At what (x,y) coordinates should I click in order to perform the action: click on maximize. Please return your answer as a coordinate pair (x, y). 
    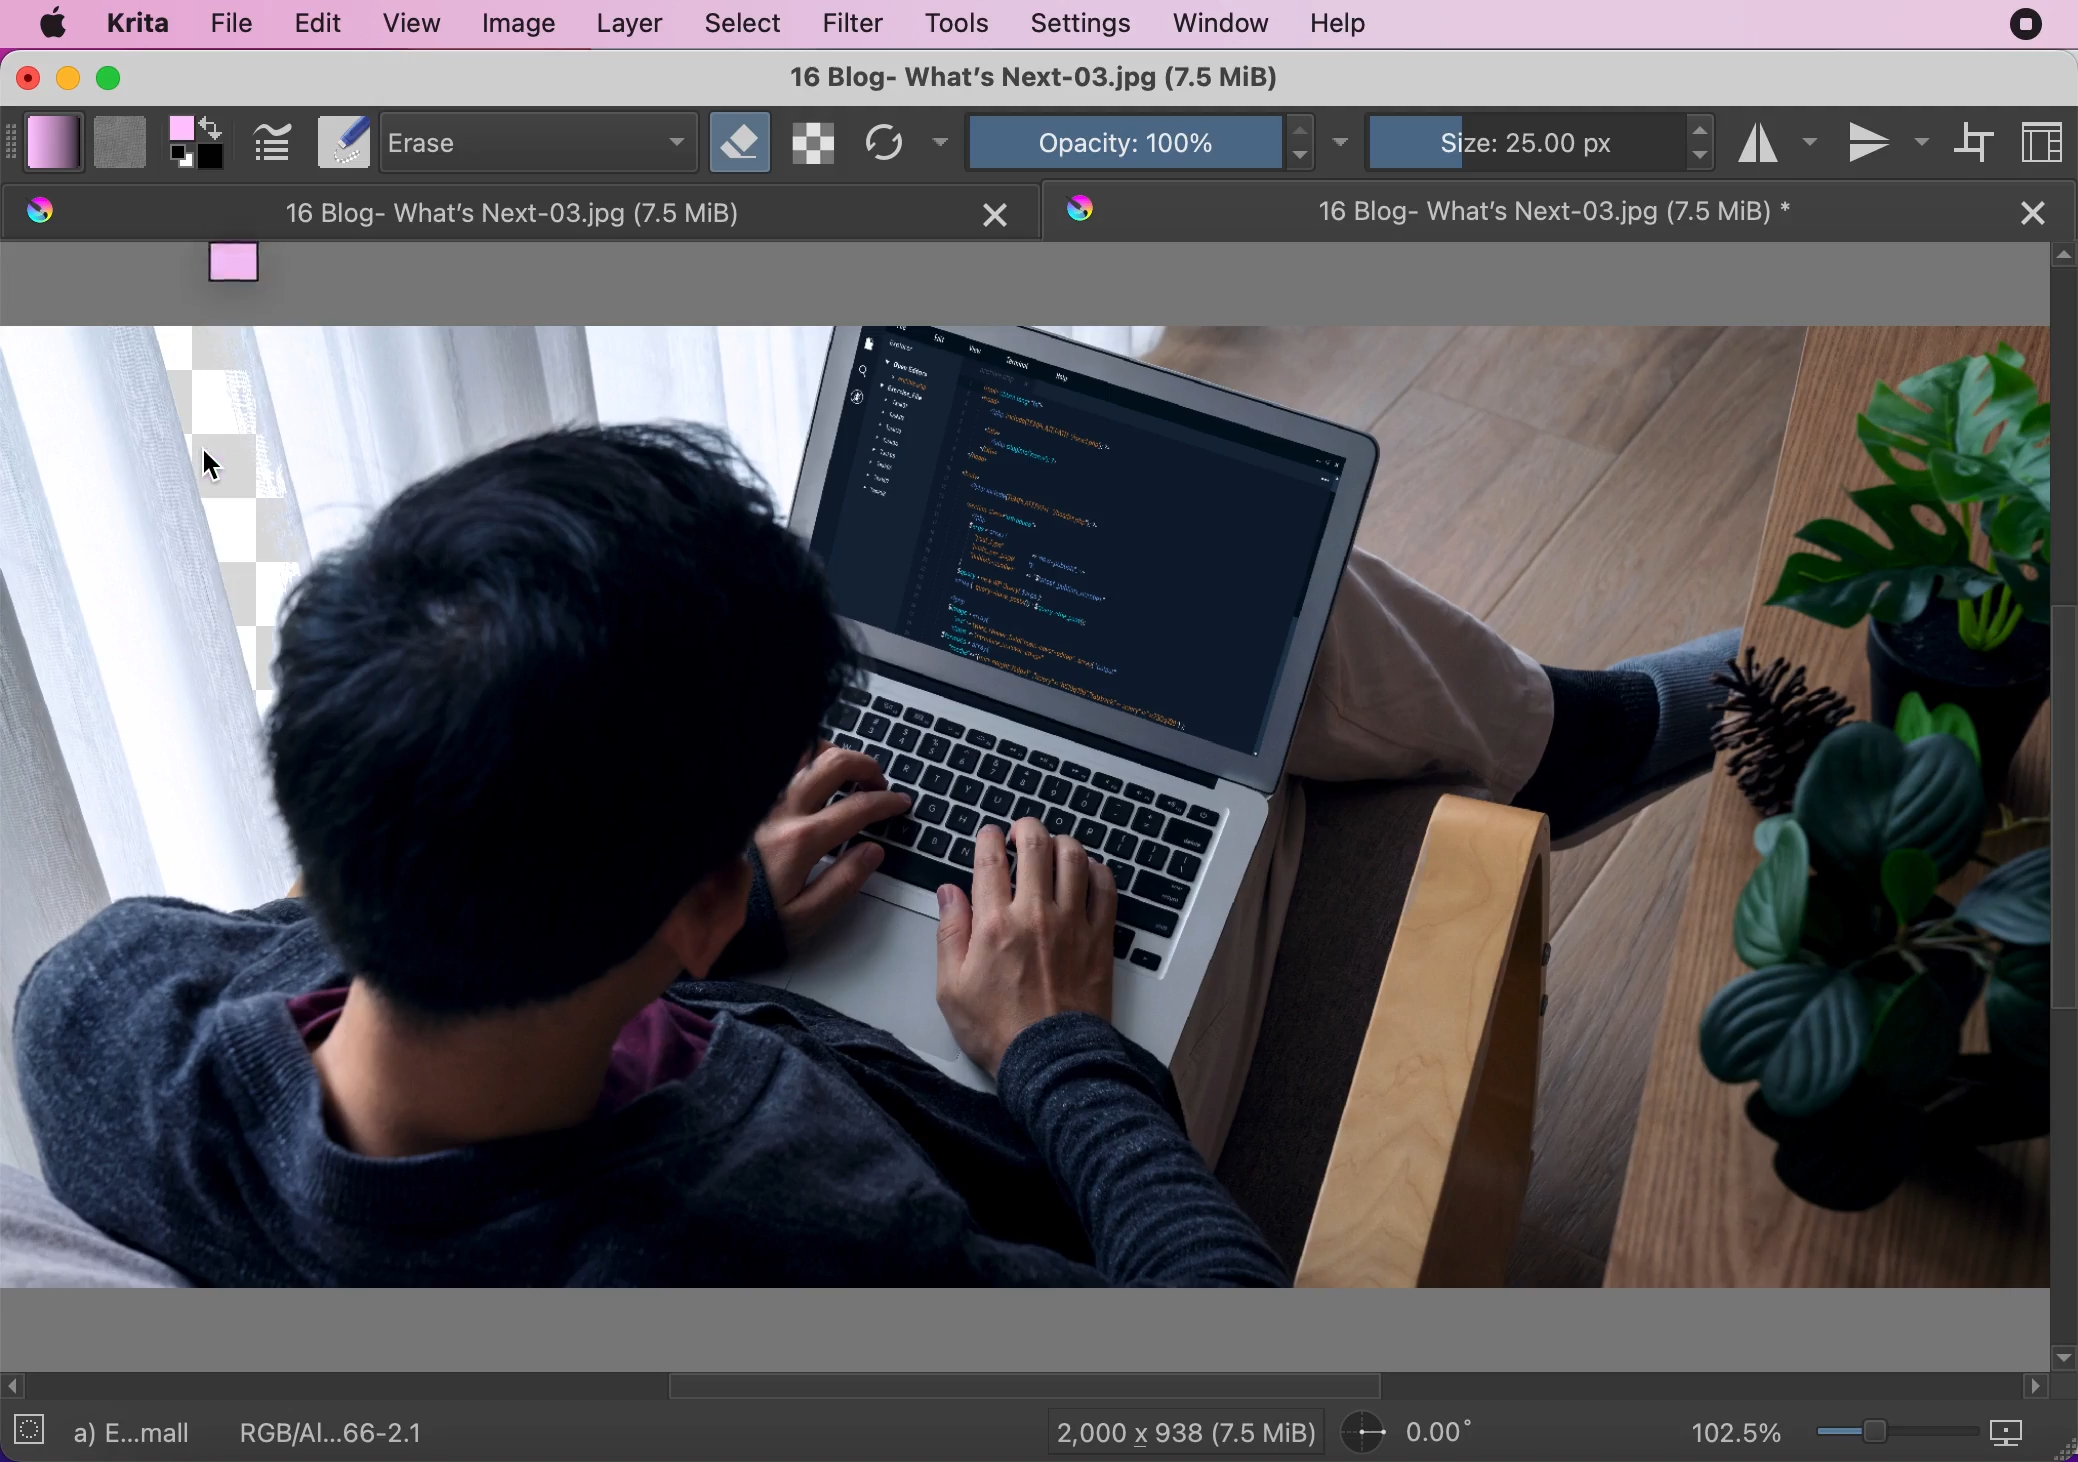
    Looking at the image, I should click on (118, 79).